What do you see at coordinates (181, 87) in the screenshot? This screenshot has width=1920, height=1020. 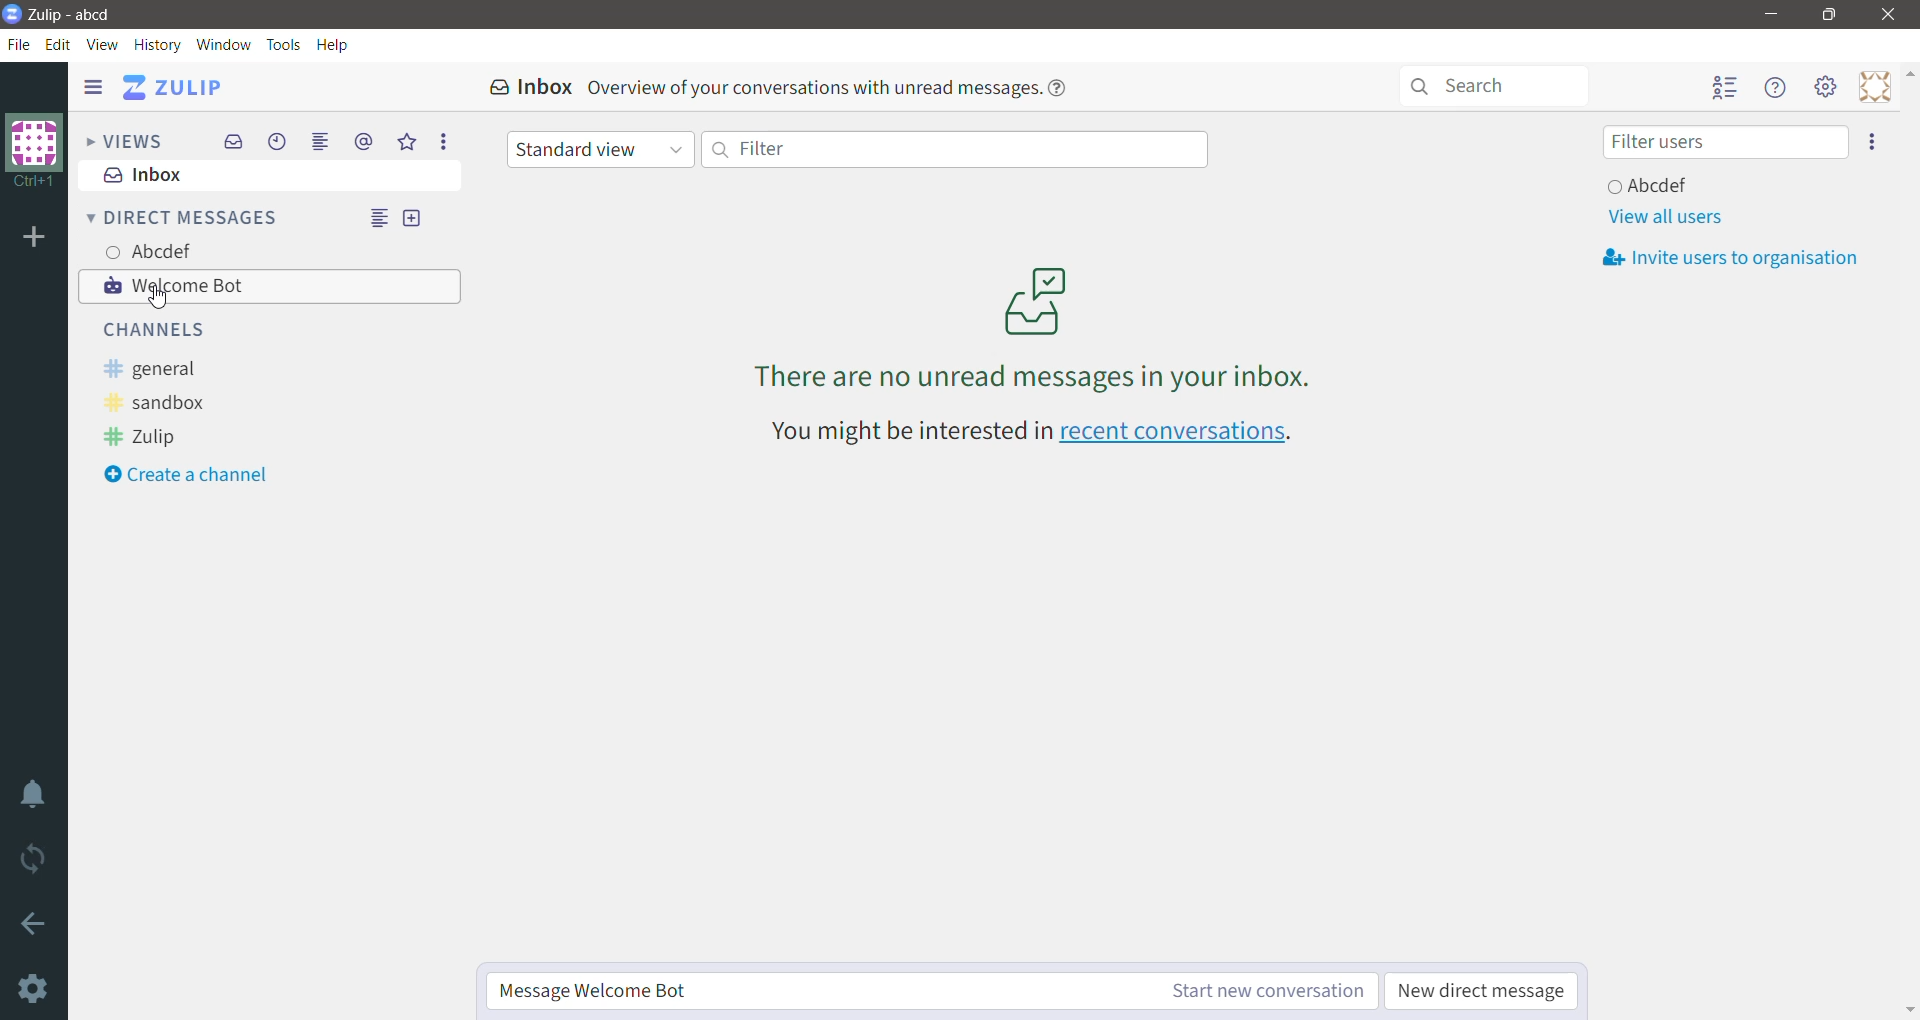 I see `Application` at bounding box center [181, 87].